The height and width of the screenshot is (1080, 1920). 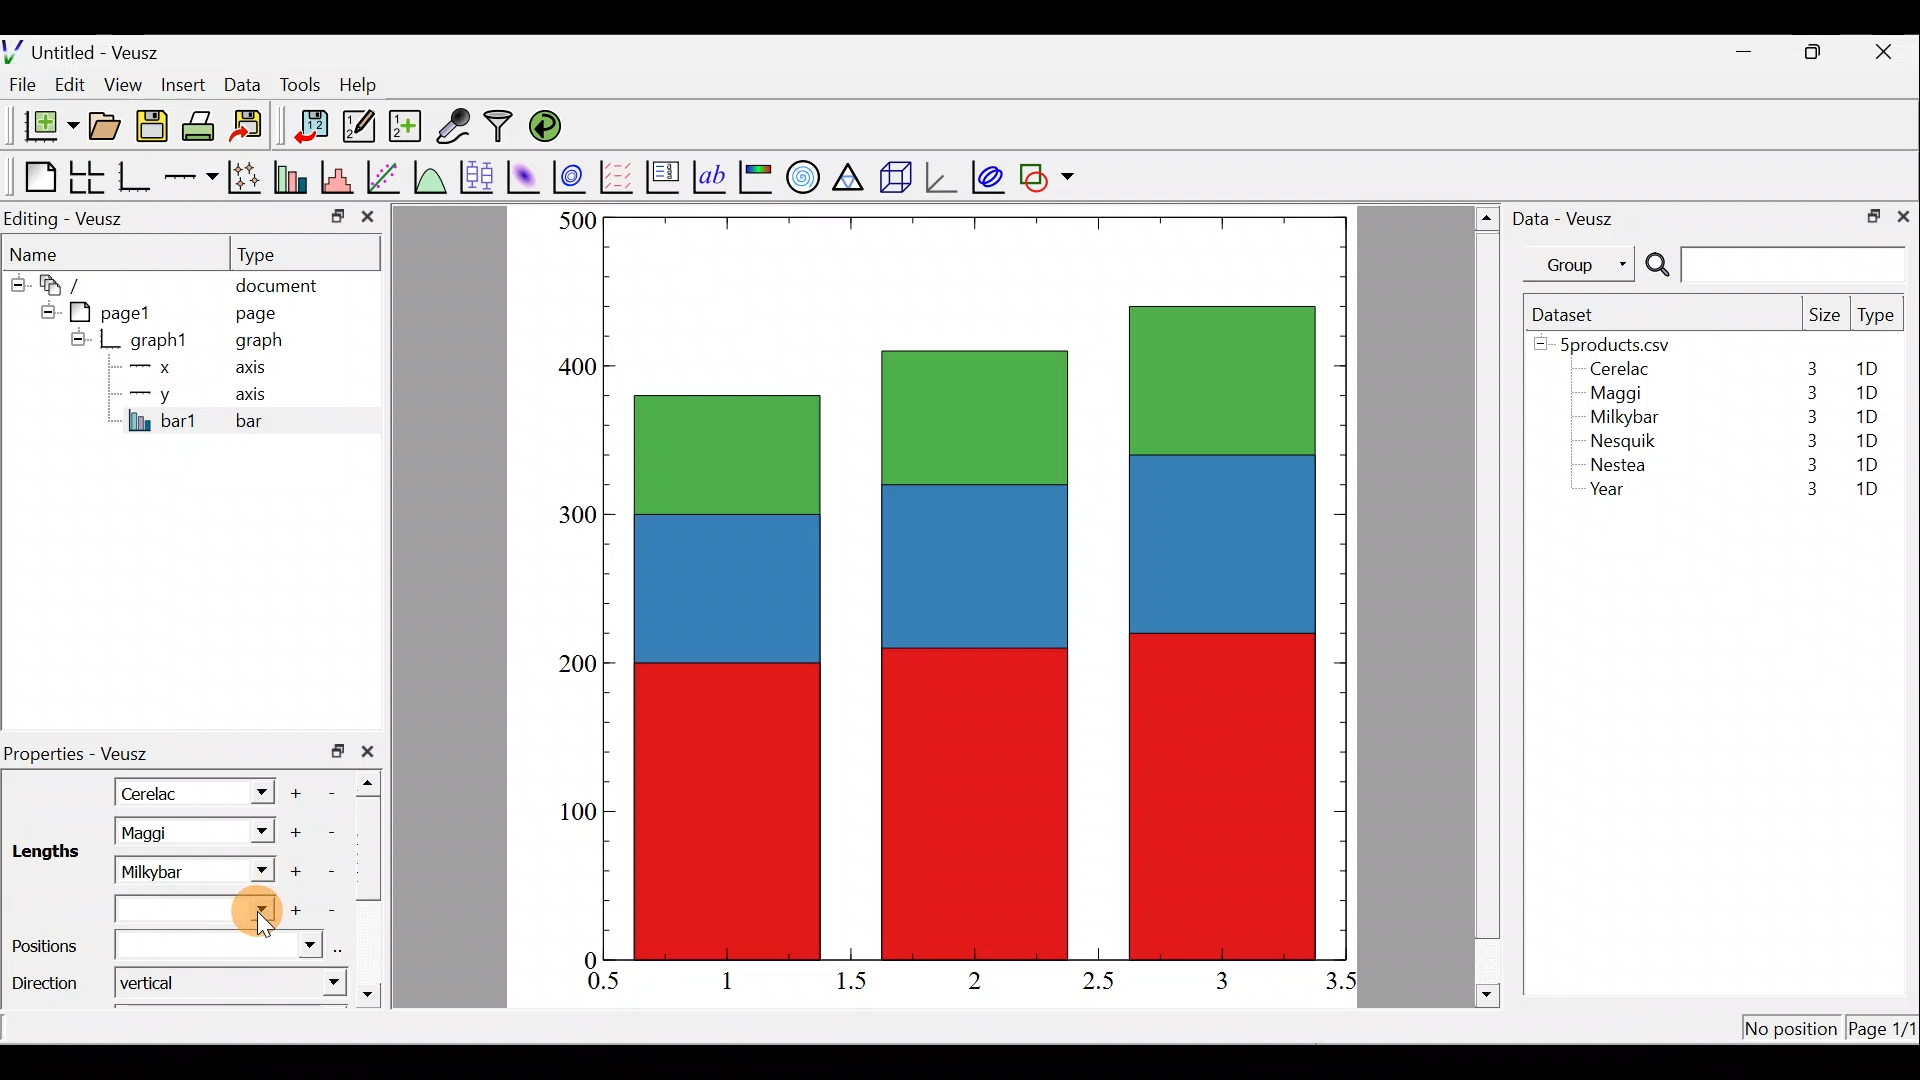 What do you see at coordinates (195, 177) in the screenshot?
I see `Add an axis to the plot` at bounding box center [195, 177].